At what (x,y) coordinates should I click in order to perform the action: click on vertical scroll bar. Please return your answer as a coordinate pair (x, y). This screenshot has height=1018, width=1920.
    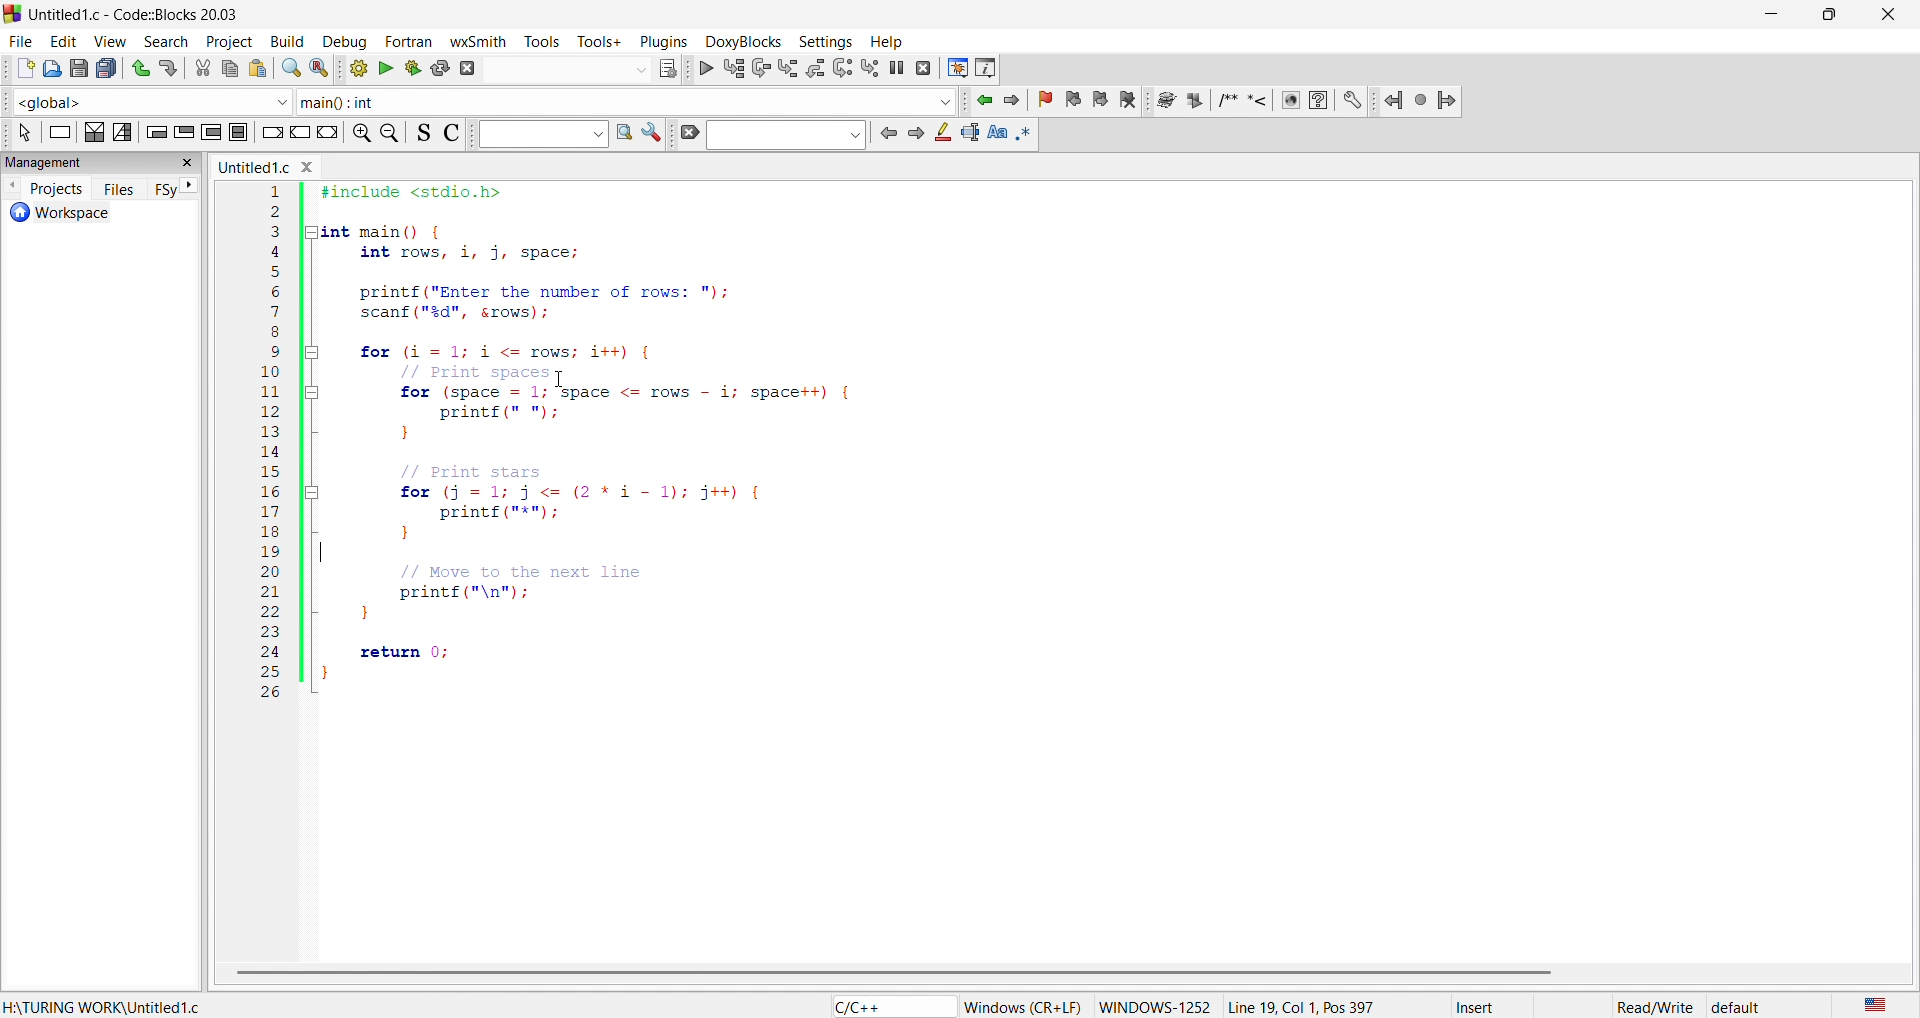
    Looking at the image, I should click on (890, 970).